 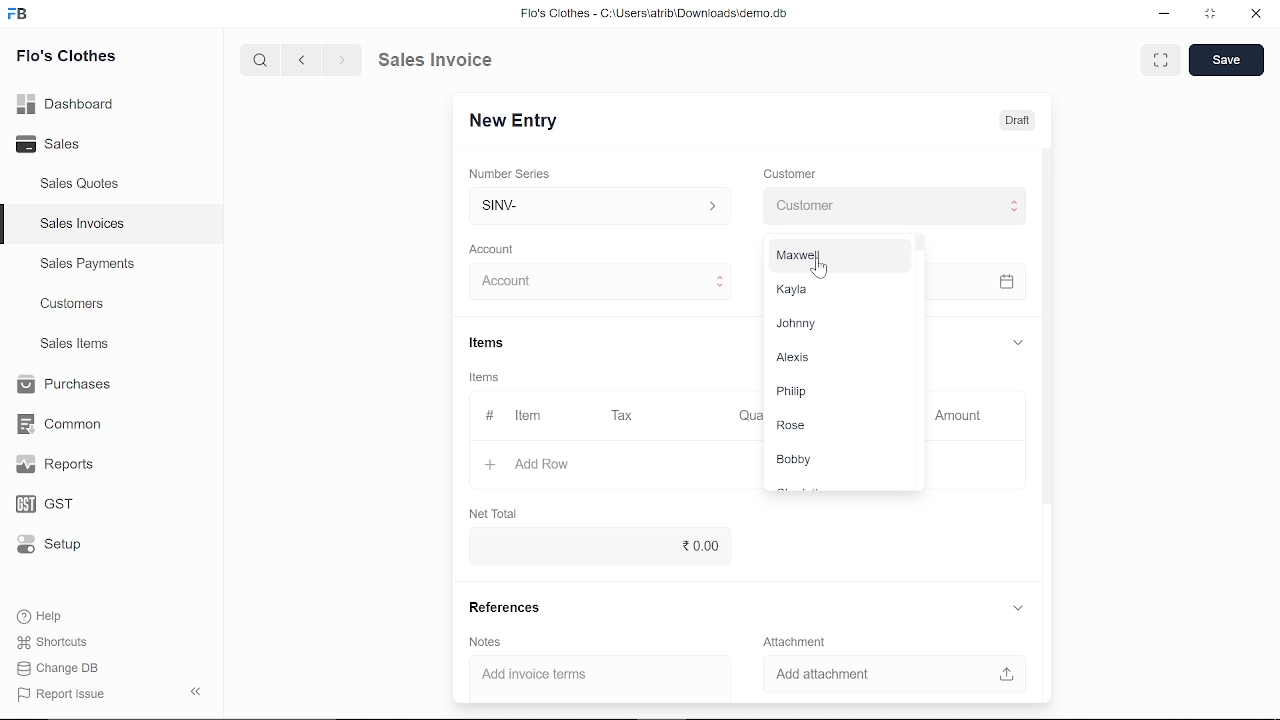 What do you see at coordinates (82, 185) in the screenshot?
I see `Sales Quotes` at bounding box center [82, 185].